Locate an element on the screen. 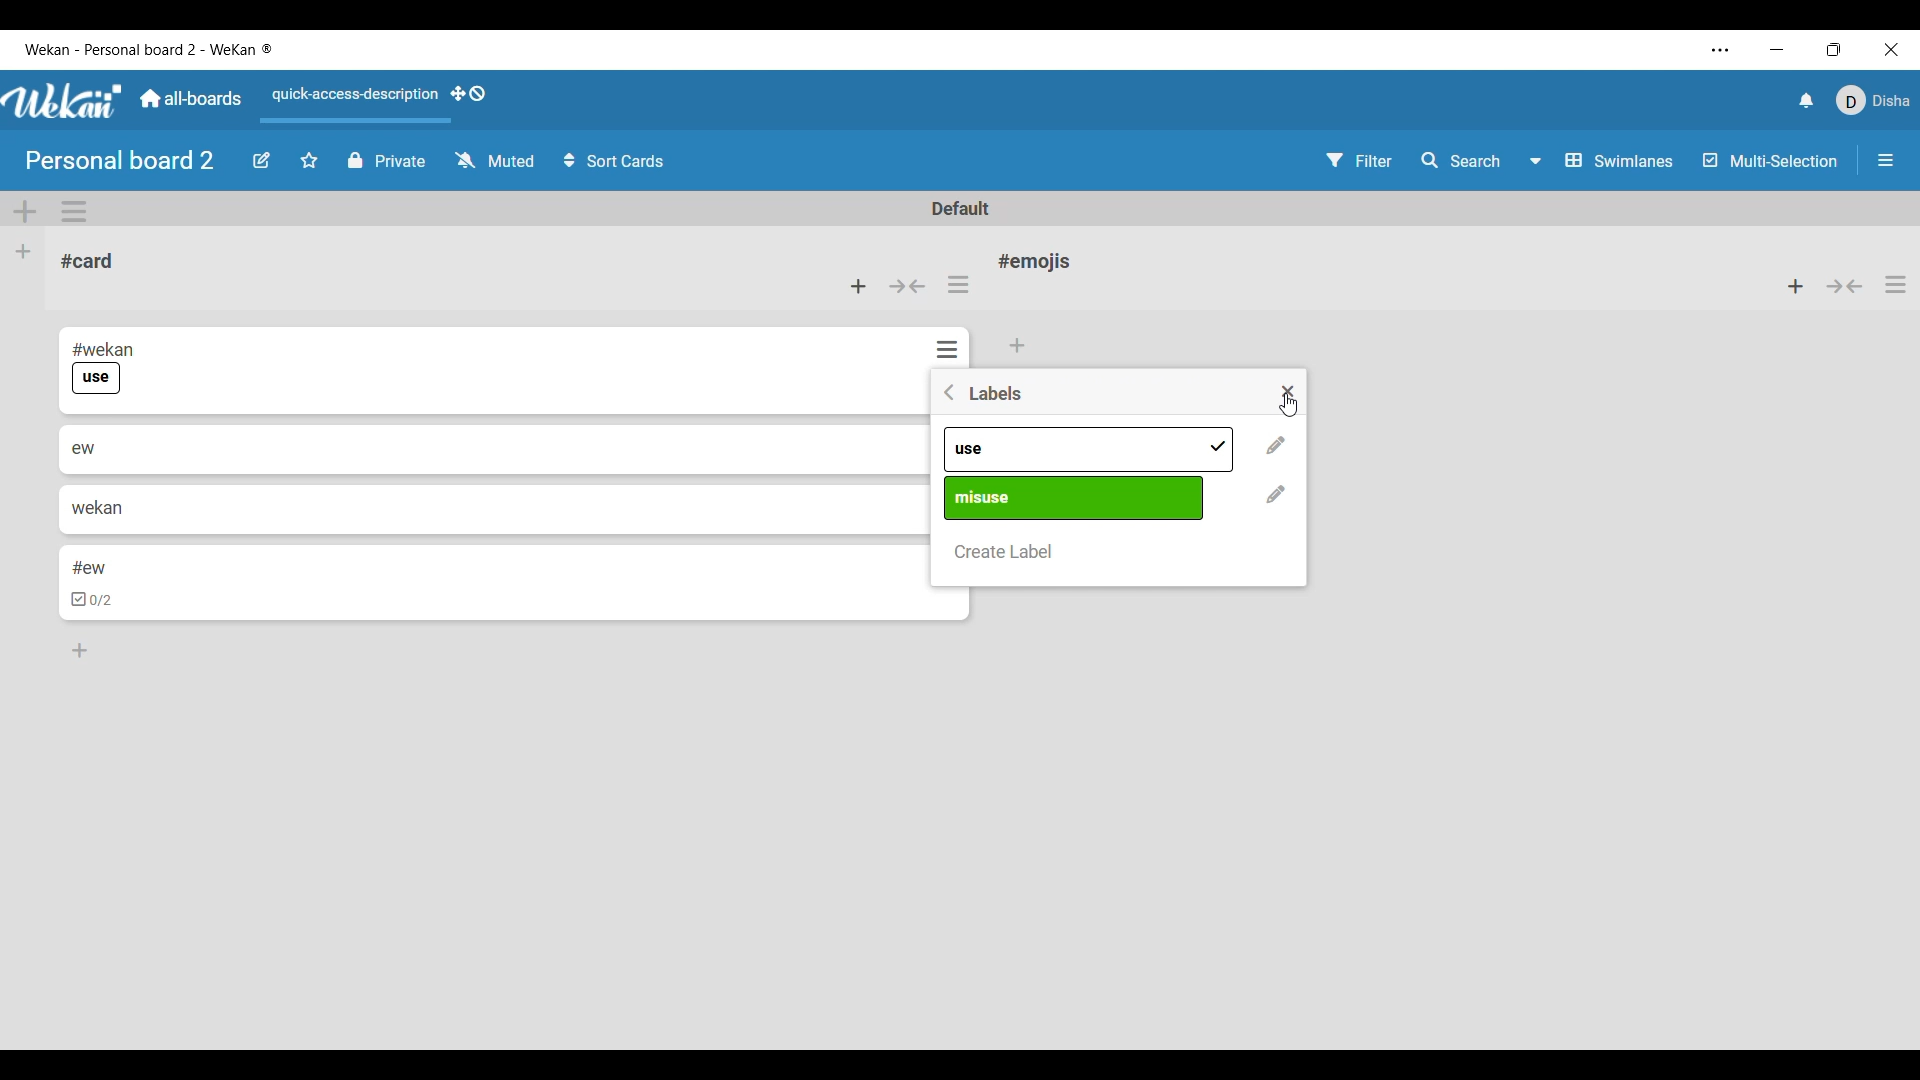 The height and width of the screenshot is (1080, 1920). Title of window is located at coordinates (997, 393).